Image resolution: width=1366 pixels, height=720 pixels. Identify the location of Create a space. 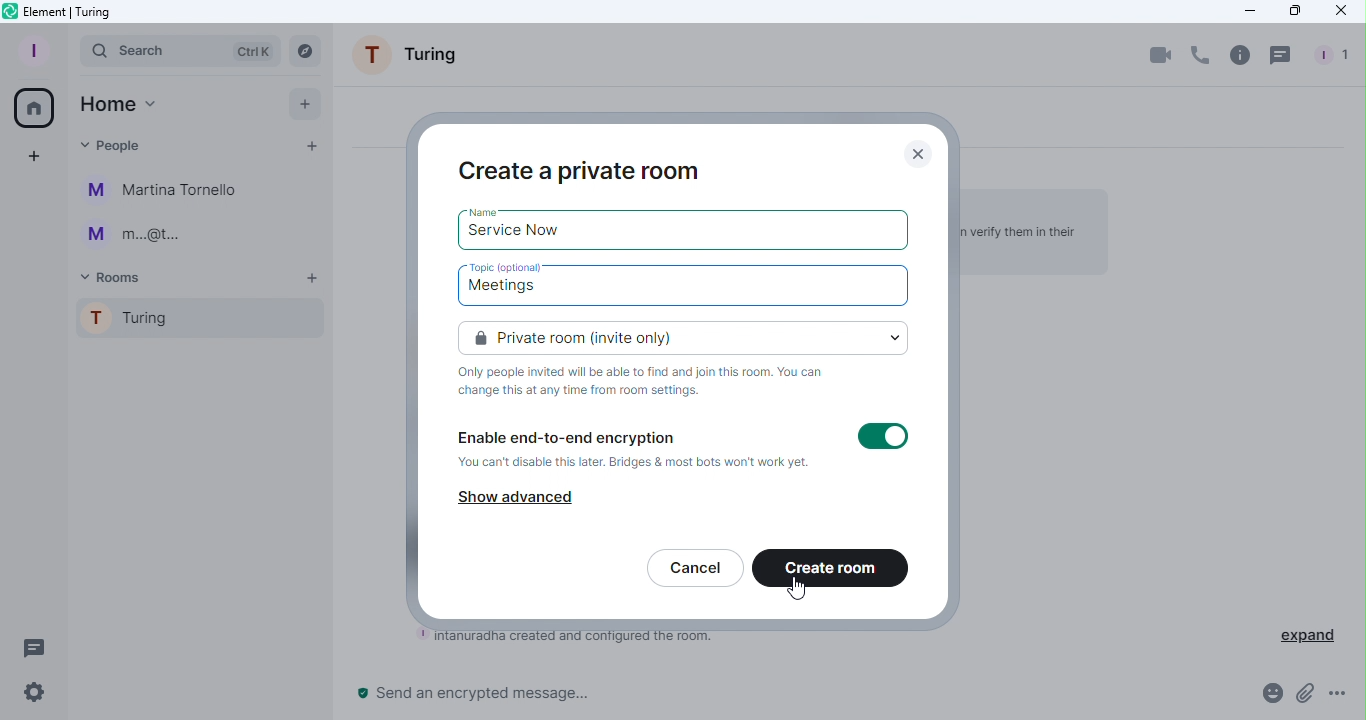
(35, 157).